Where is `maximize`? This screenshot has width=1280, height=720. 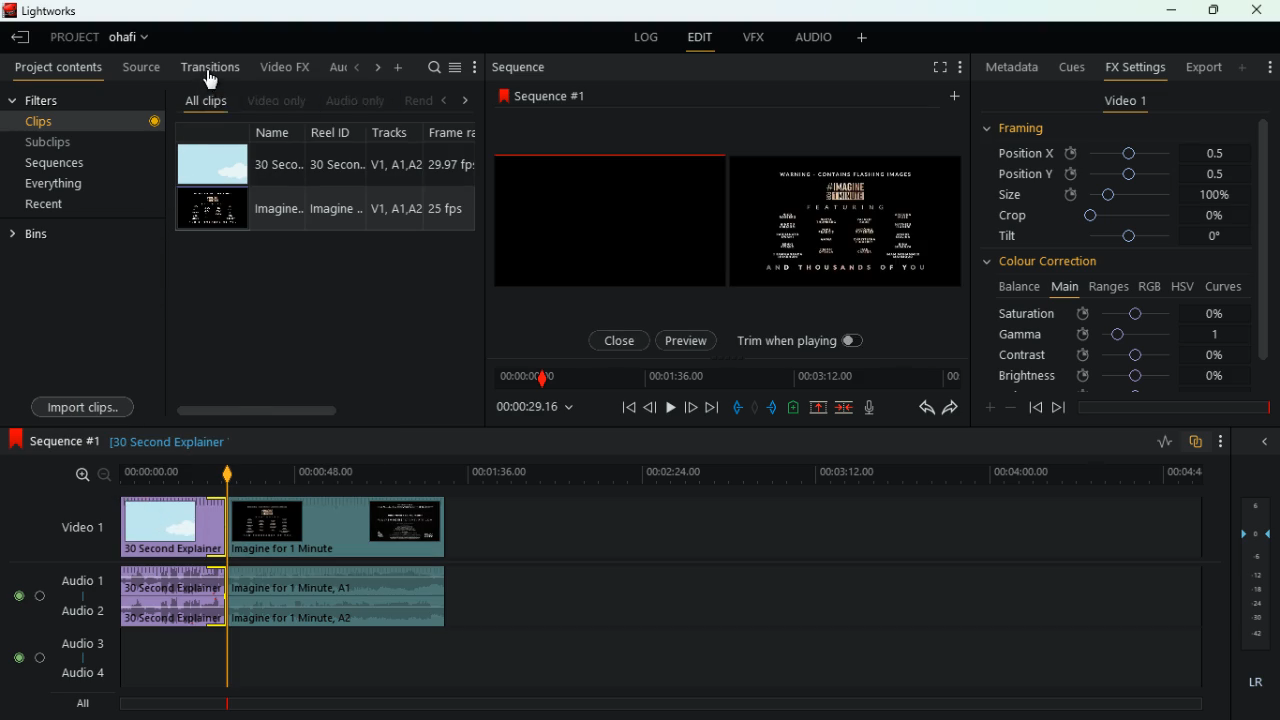 maximize is located at coordinates (1215, 10).